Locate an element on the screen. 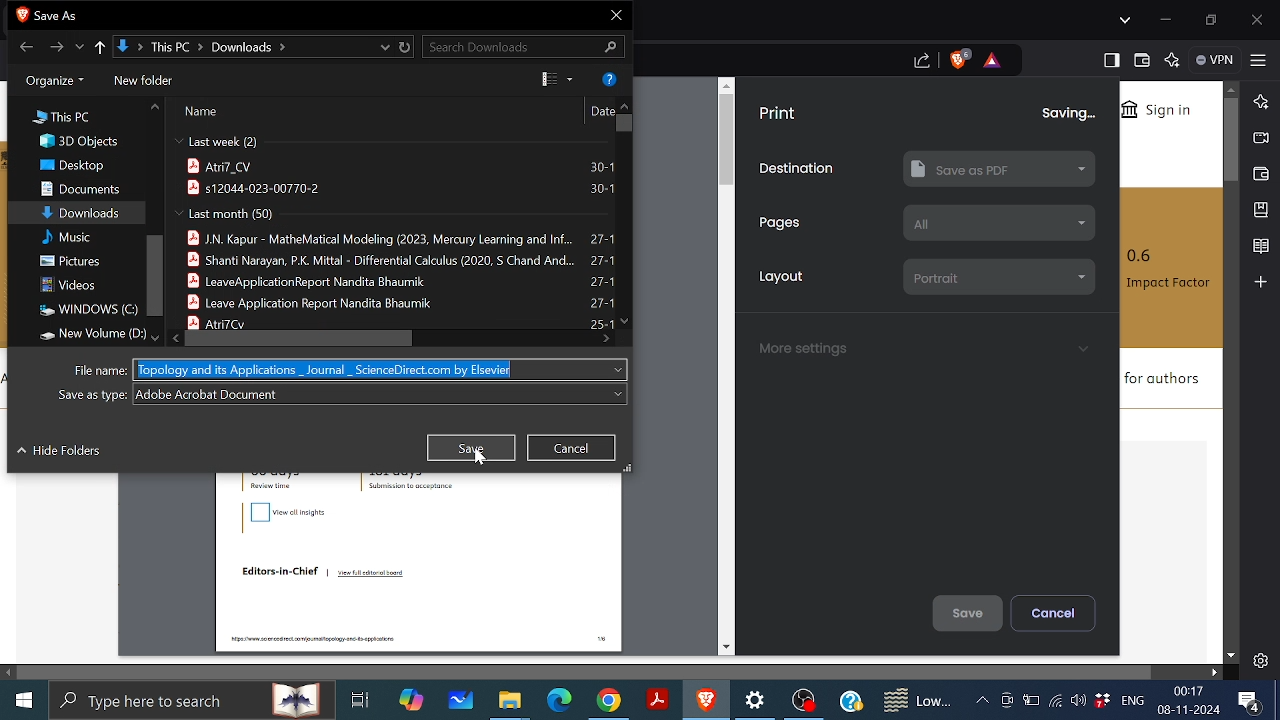 The image size is (1280, 720). Pages is located at coordinates (785, 224).